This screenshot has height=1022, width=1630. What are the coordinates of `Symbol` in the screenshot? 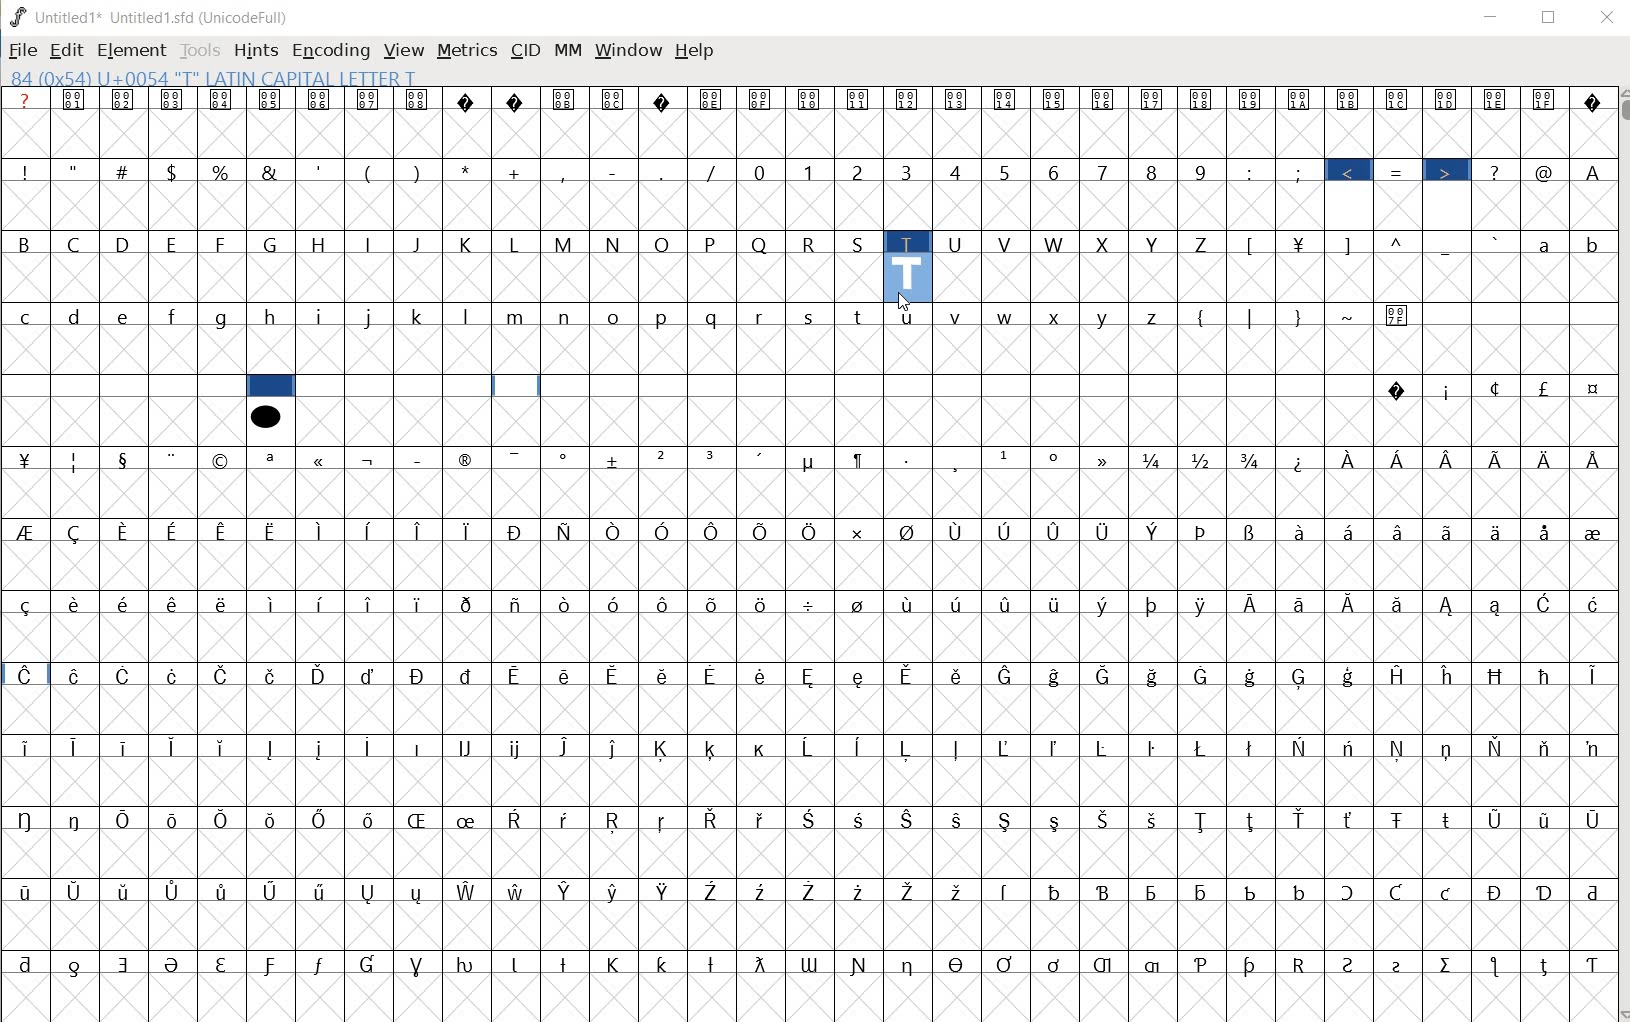 It's located at (1351, 821).